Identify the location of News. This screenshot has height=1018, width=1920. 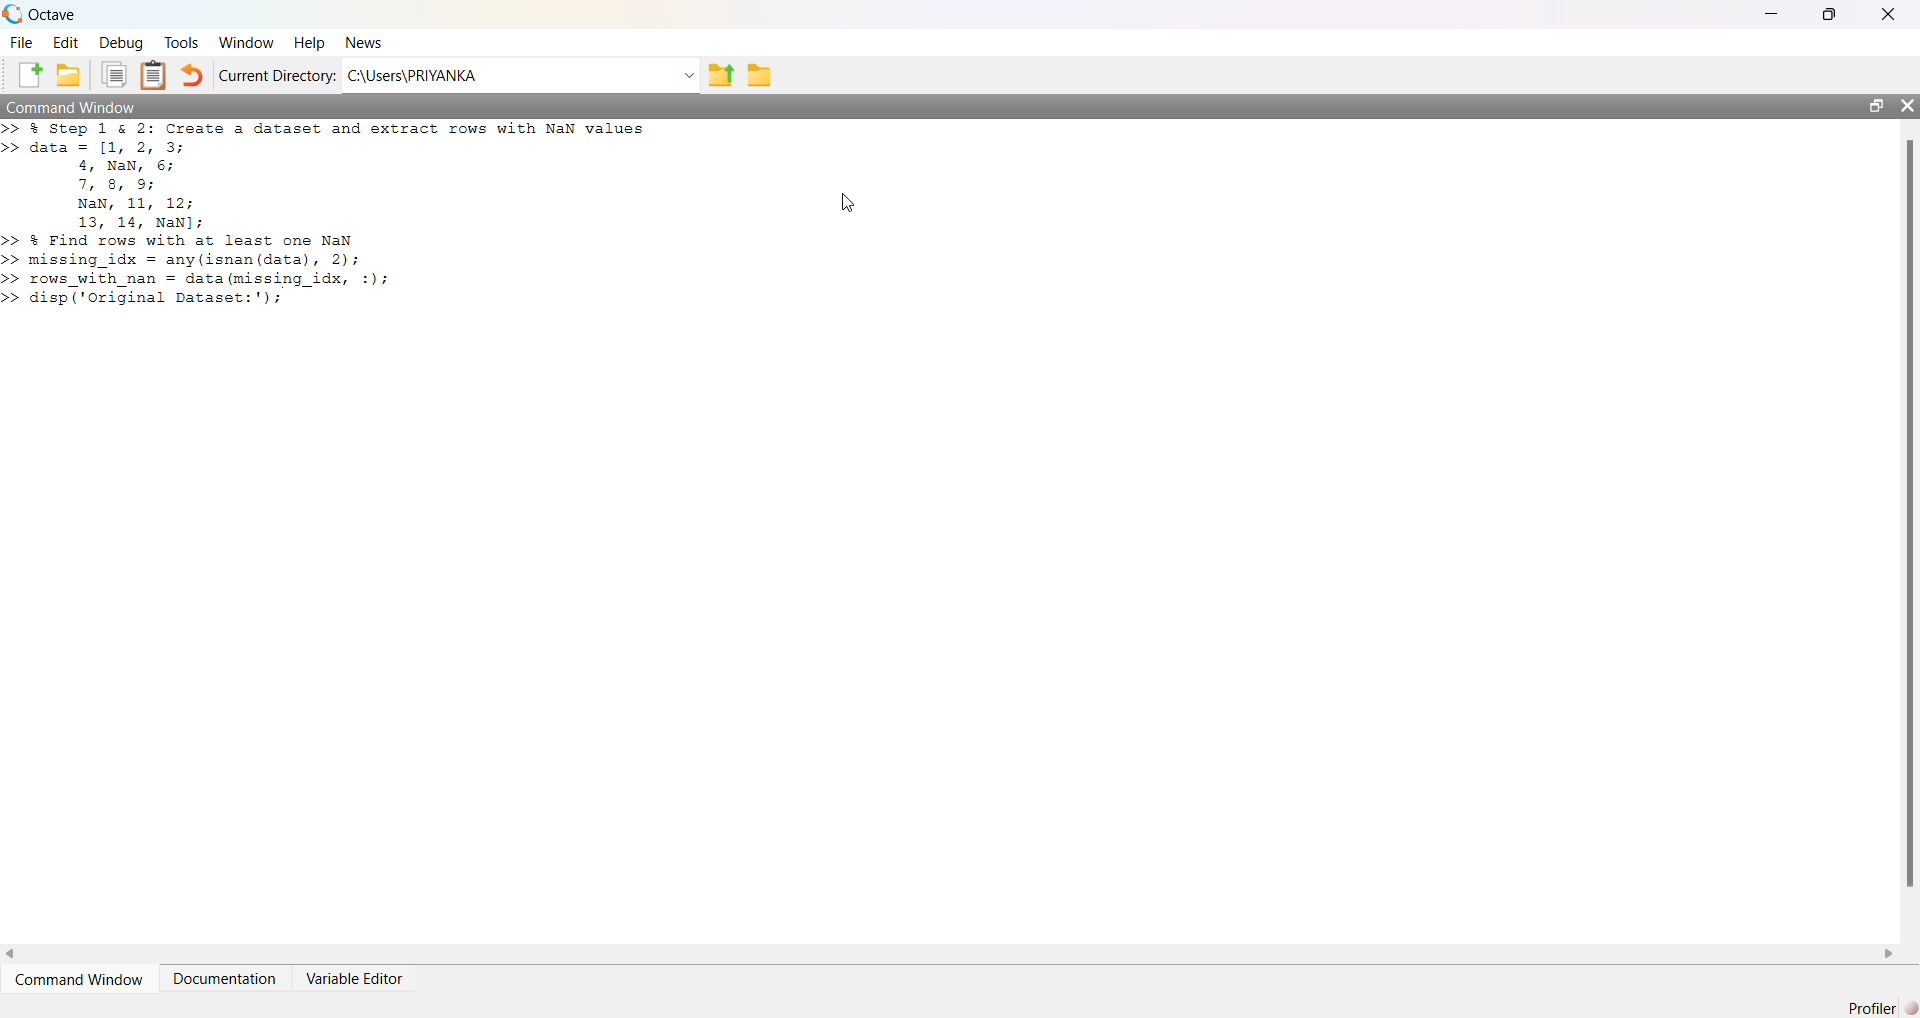
(366, 42).